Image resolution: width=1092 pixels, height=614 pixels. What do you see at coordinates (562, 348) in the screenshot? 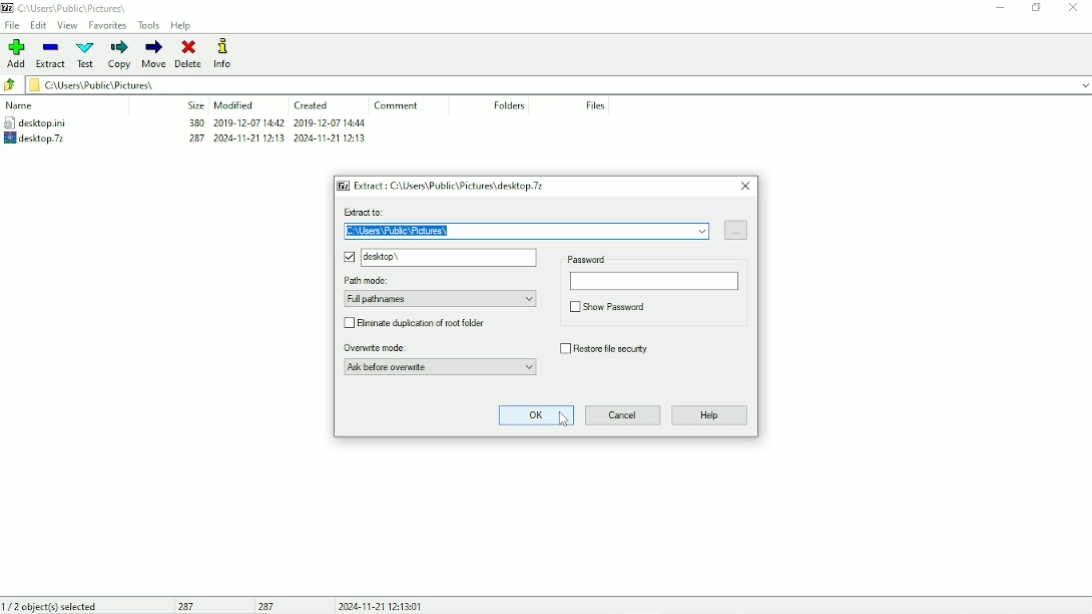
I see `checkbox` at bounding box center [562, 348].